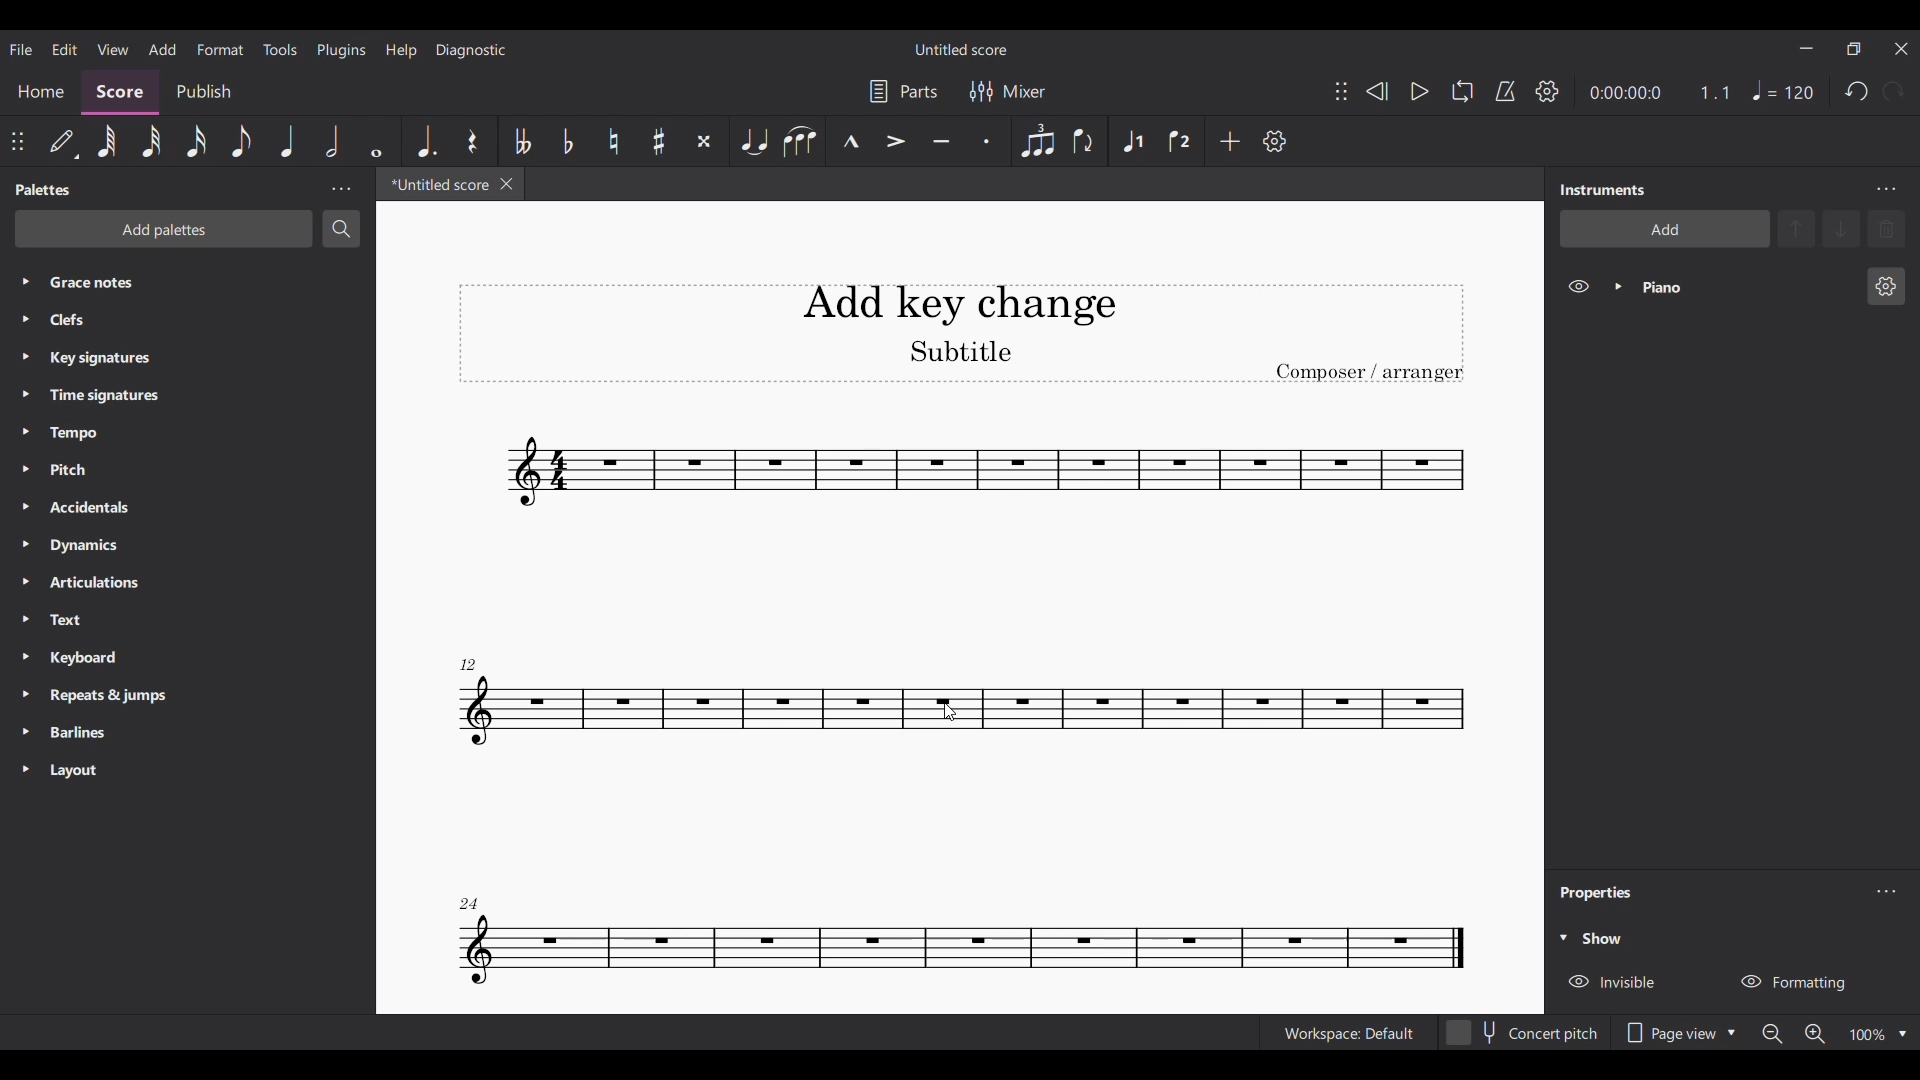 This screenshot has height=1080, width=1920. What do you see at coordinates (164, 229) in the screenshot?
I see `Add palettes` at bounding box center [164, 229].